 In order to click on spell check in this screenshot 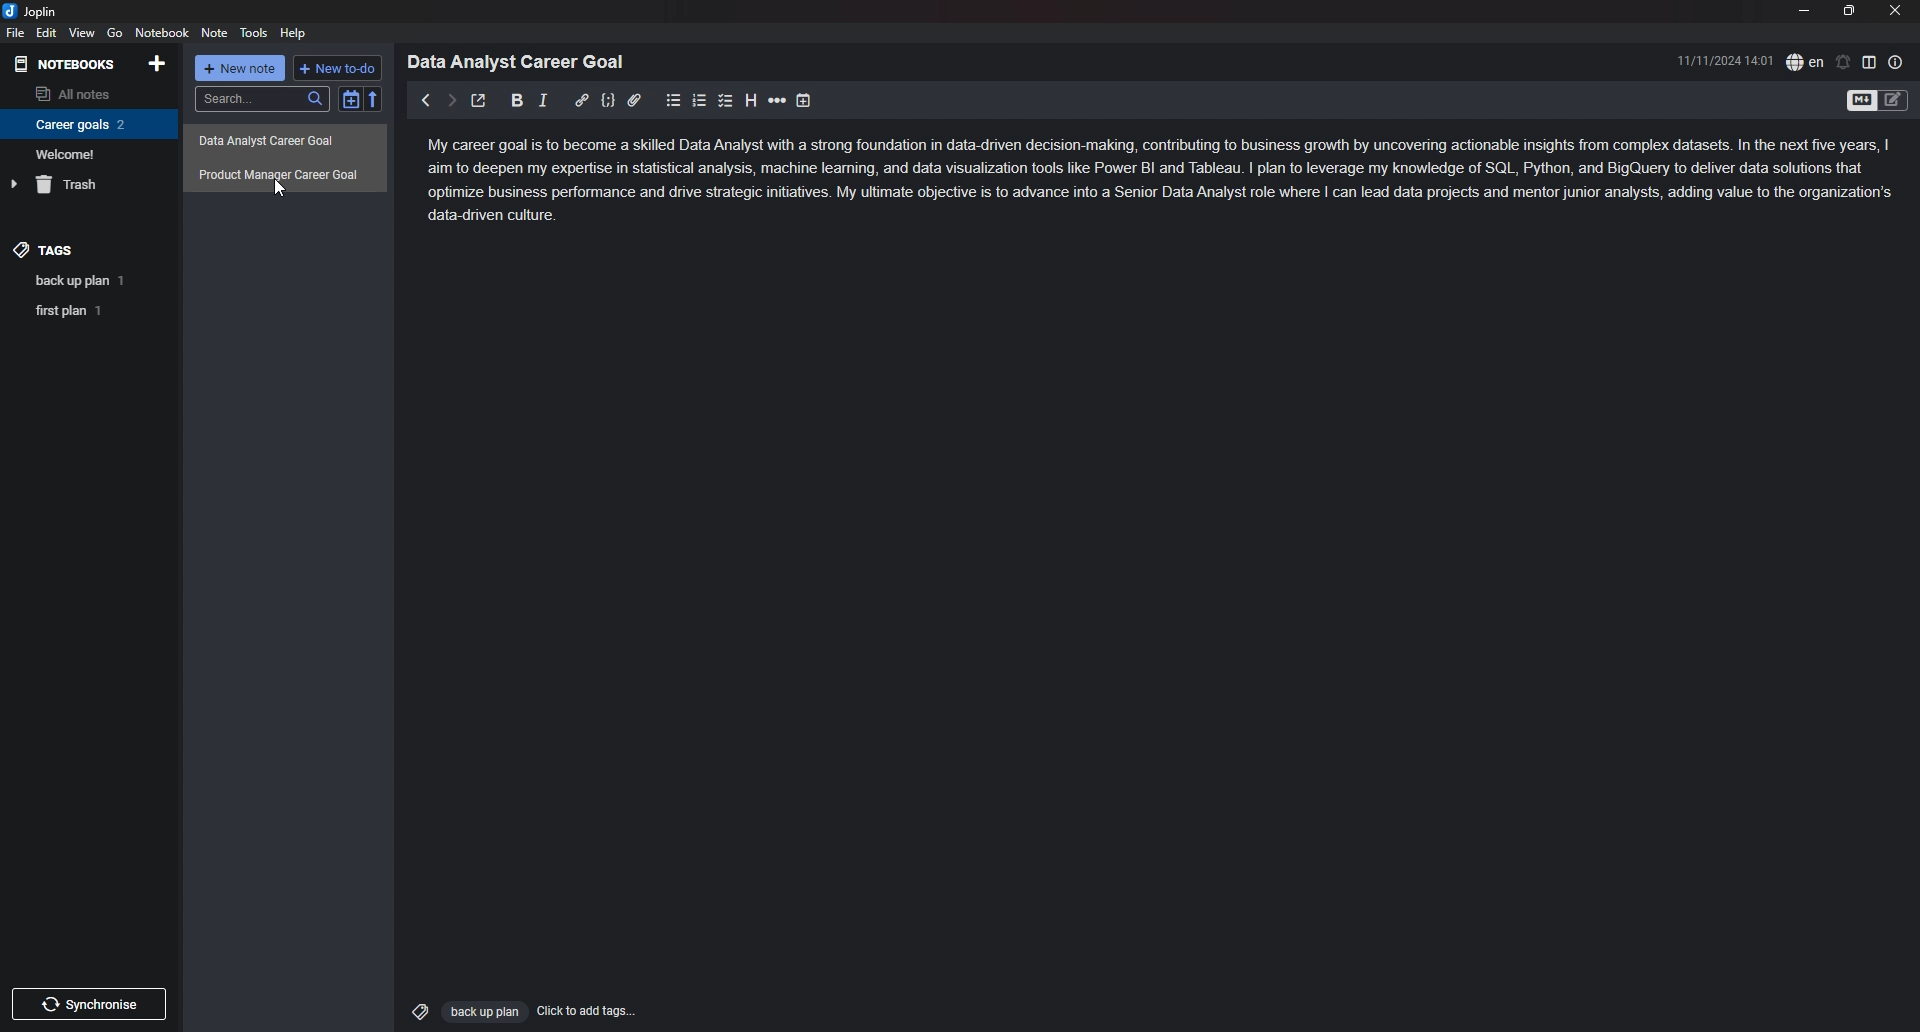, I will do `click(1805, 62)`.